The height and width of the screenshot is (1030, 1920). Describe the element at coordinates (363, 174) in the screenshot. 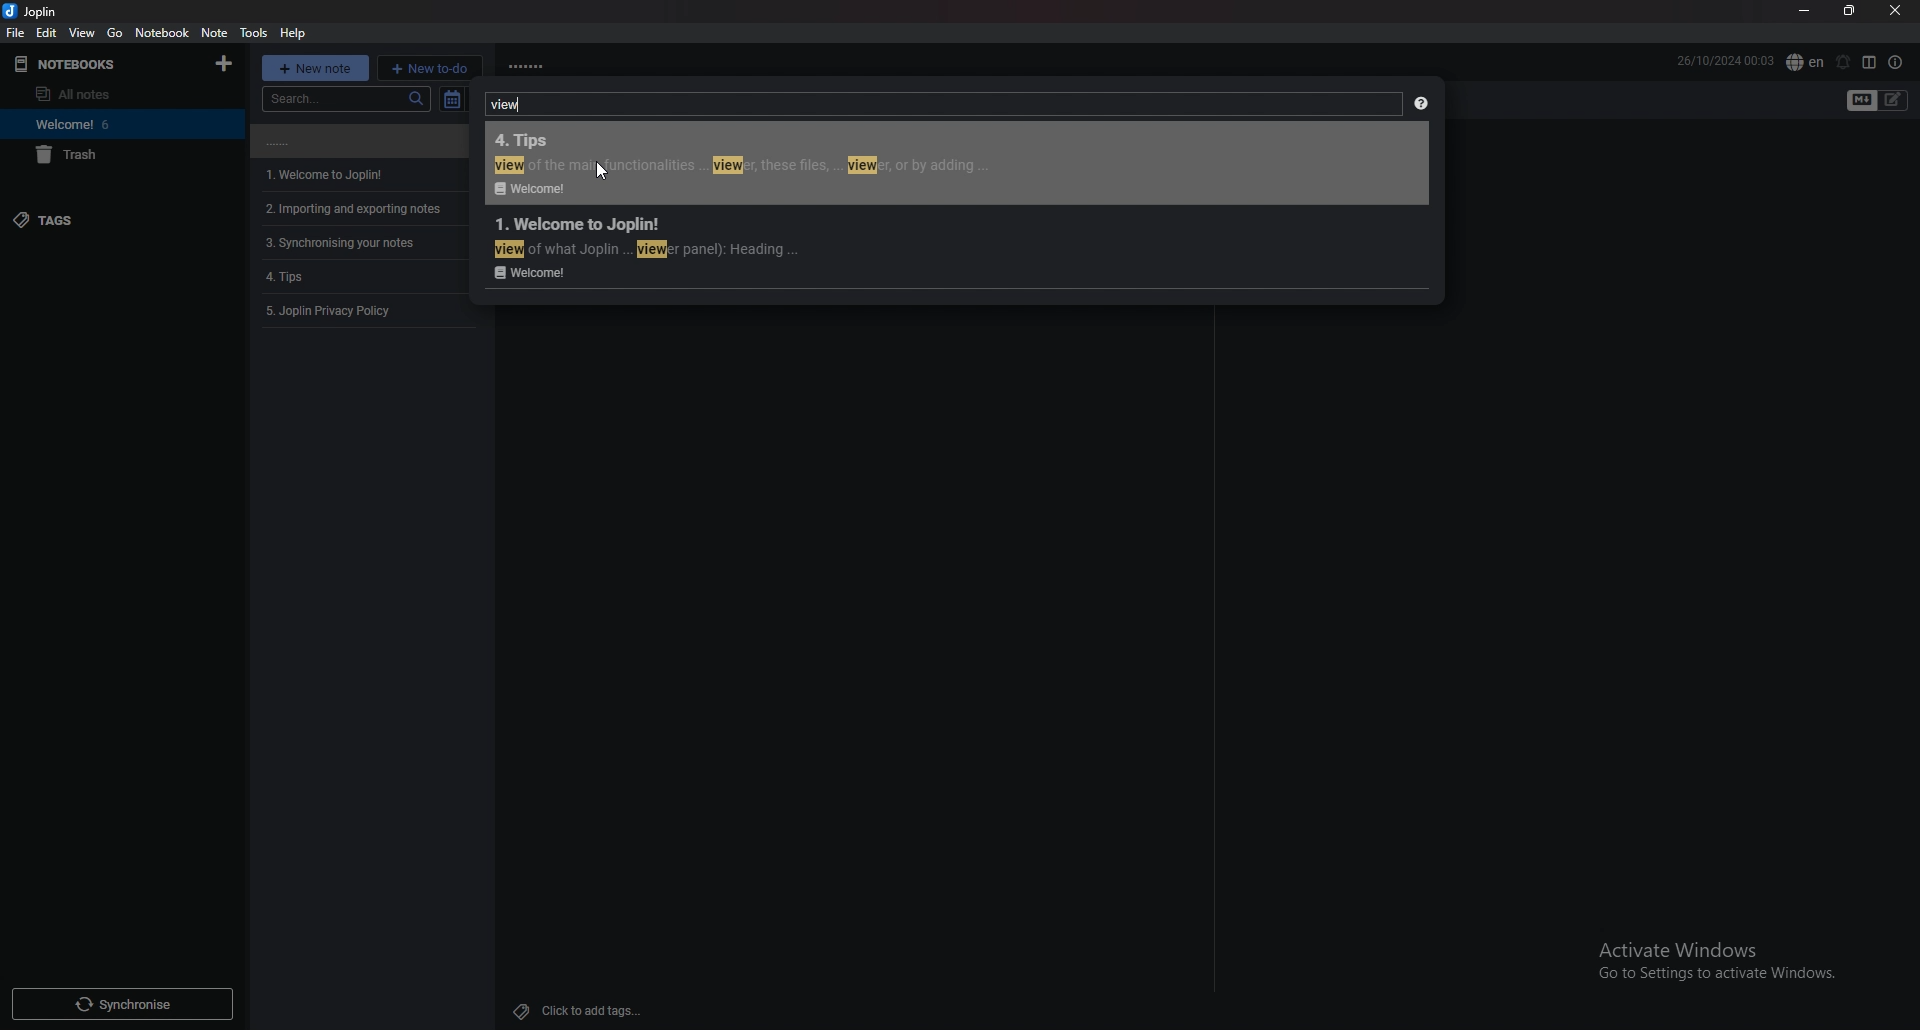

I see `note 2` at that location.